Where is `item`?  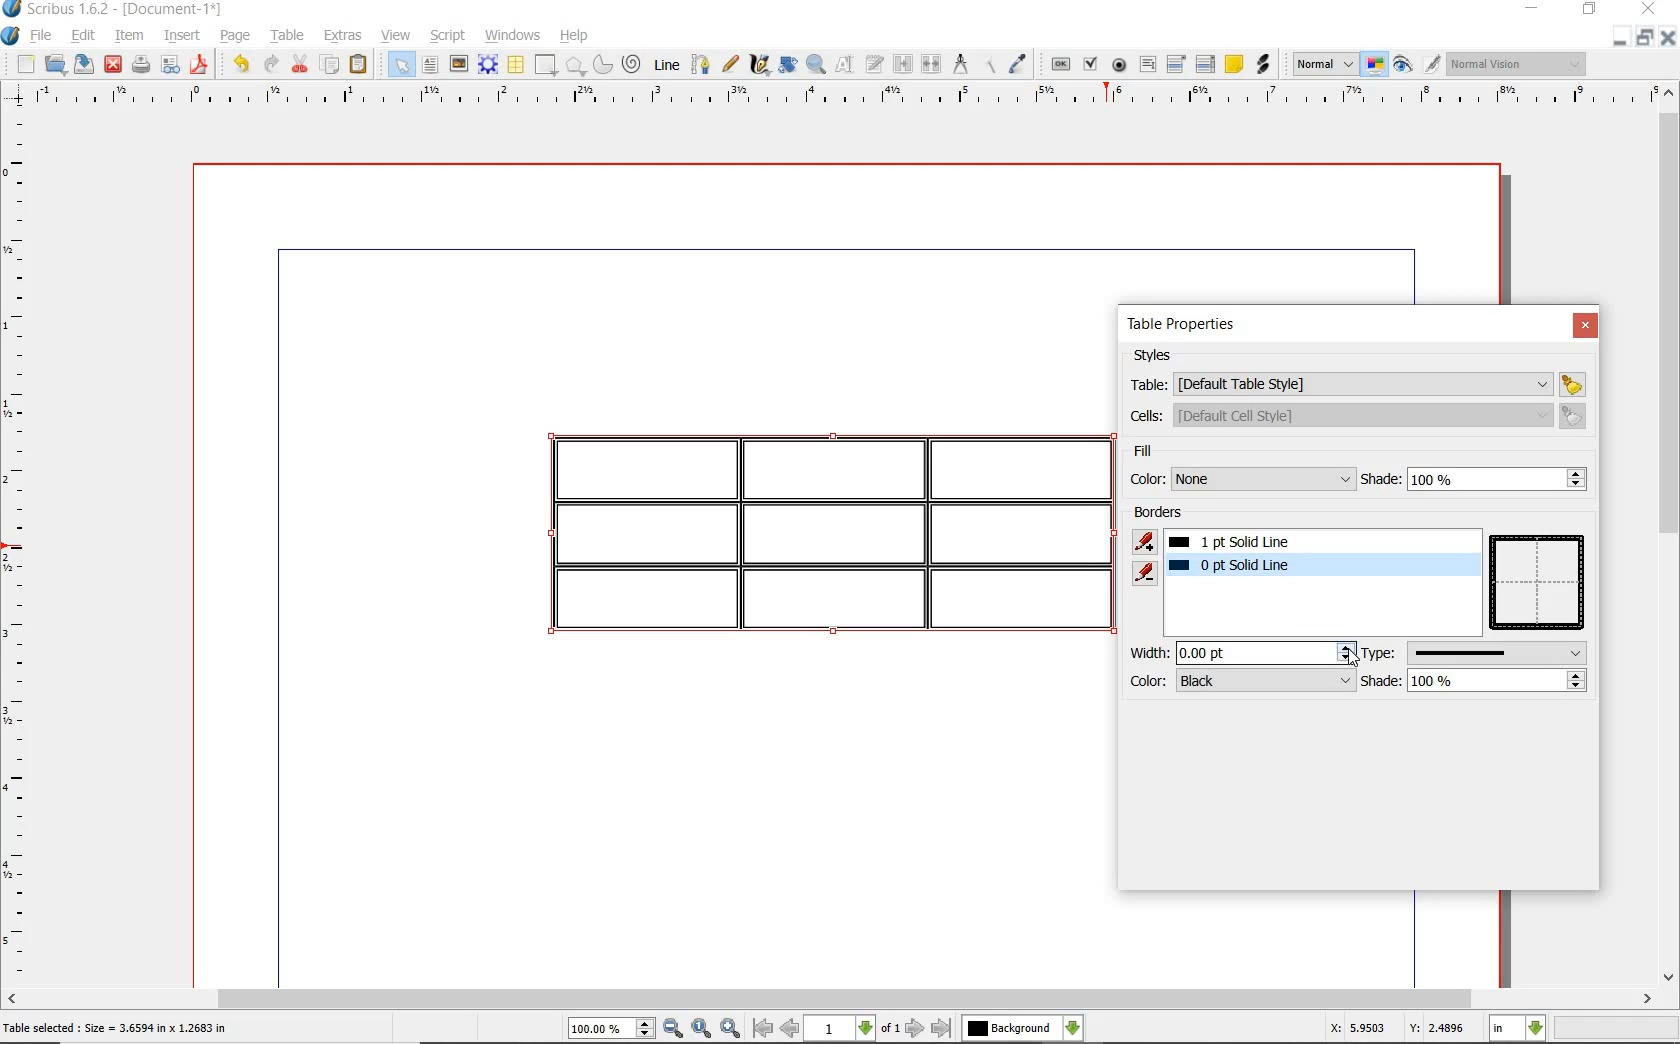
item is located at coordinates (128, 37).